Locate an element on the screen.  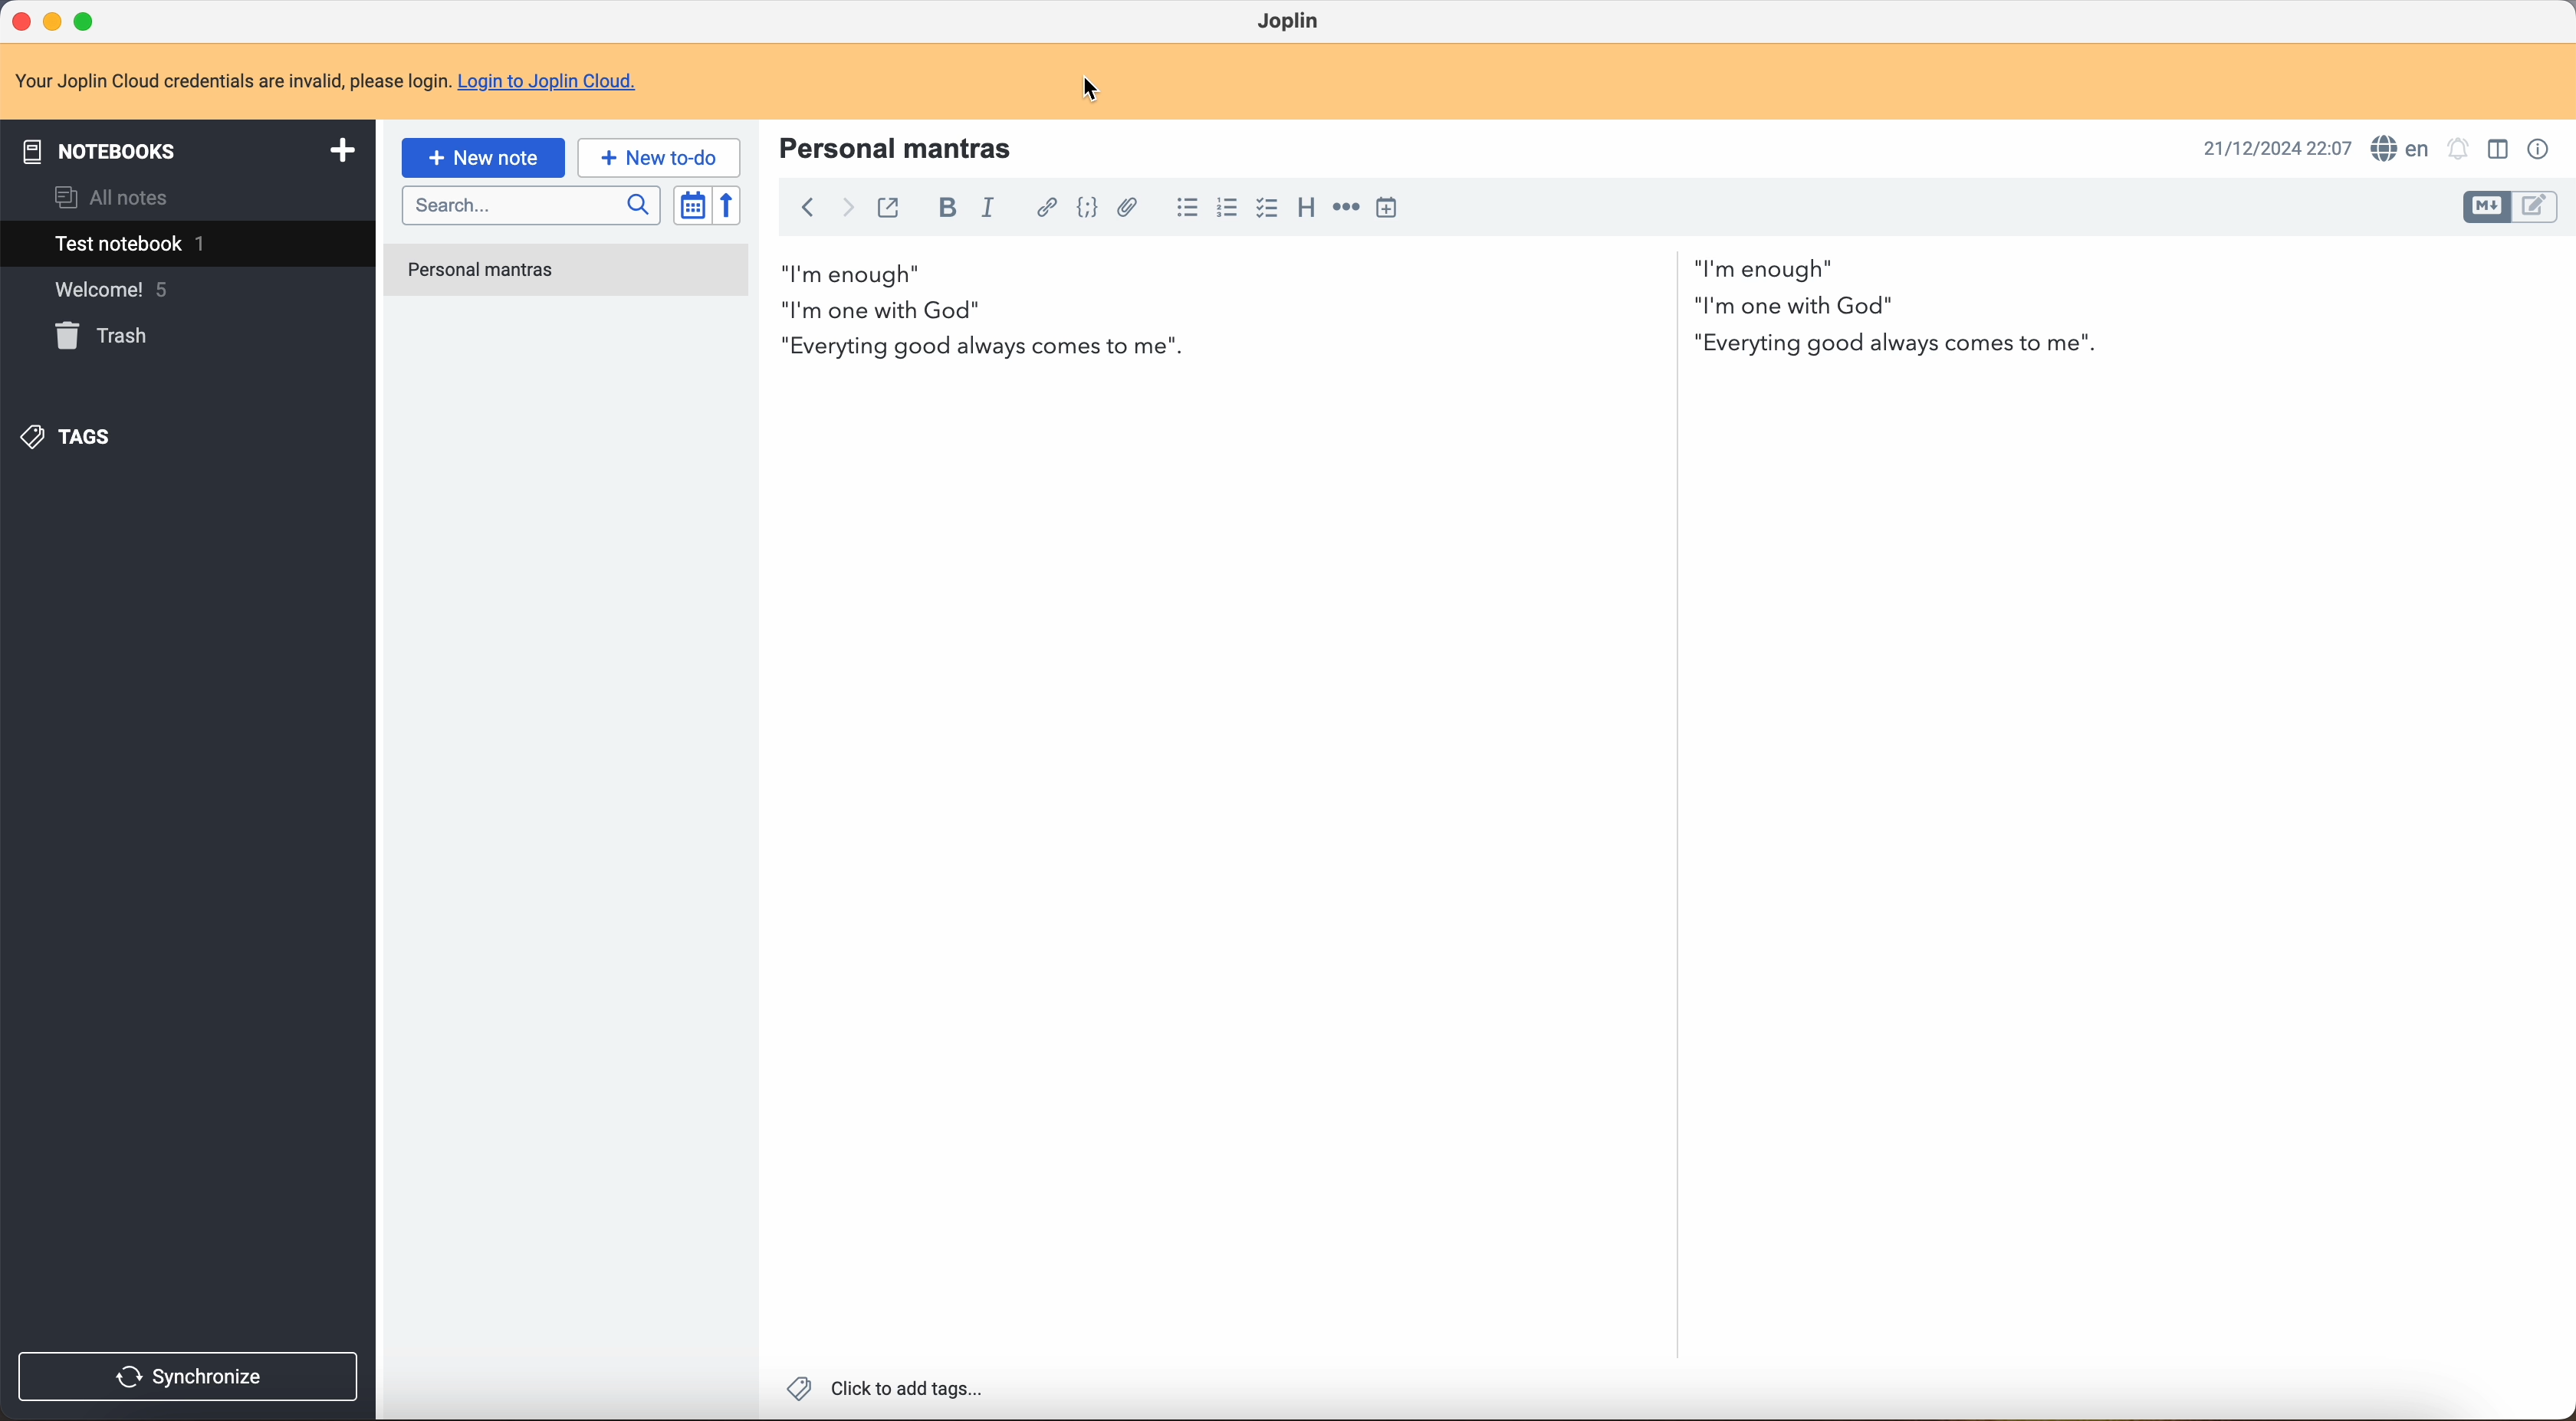
date and hour is located at coordinates (2273, 148).